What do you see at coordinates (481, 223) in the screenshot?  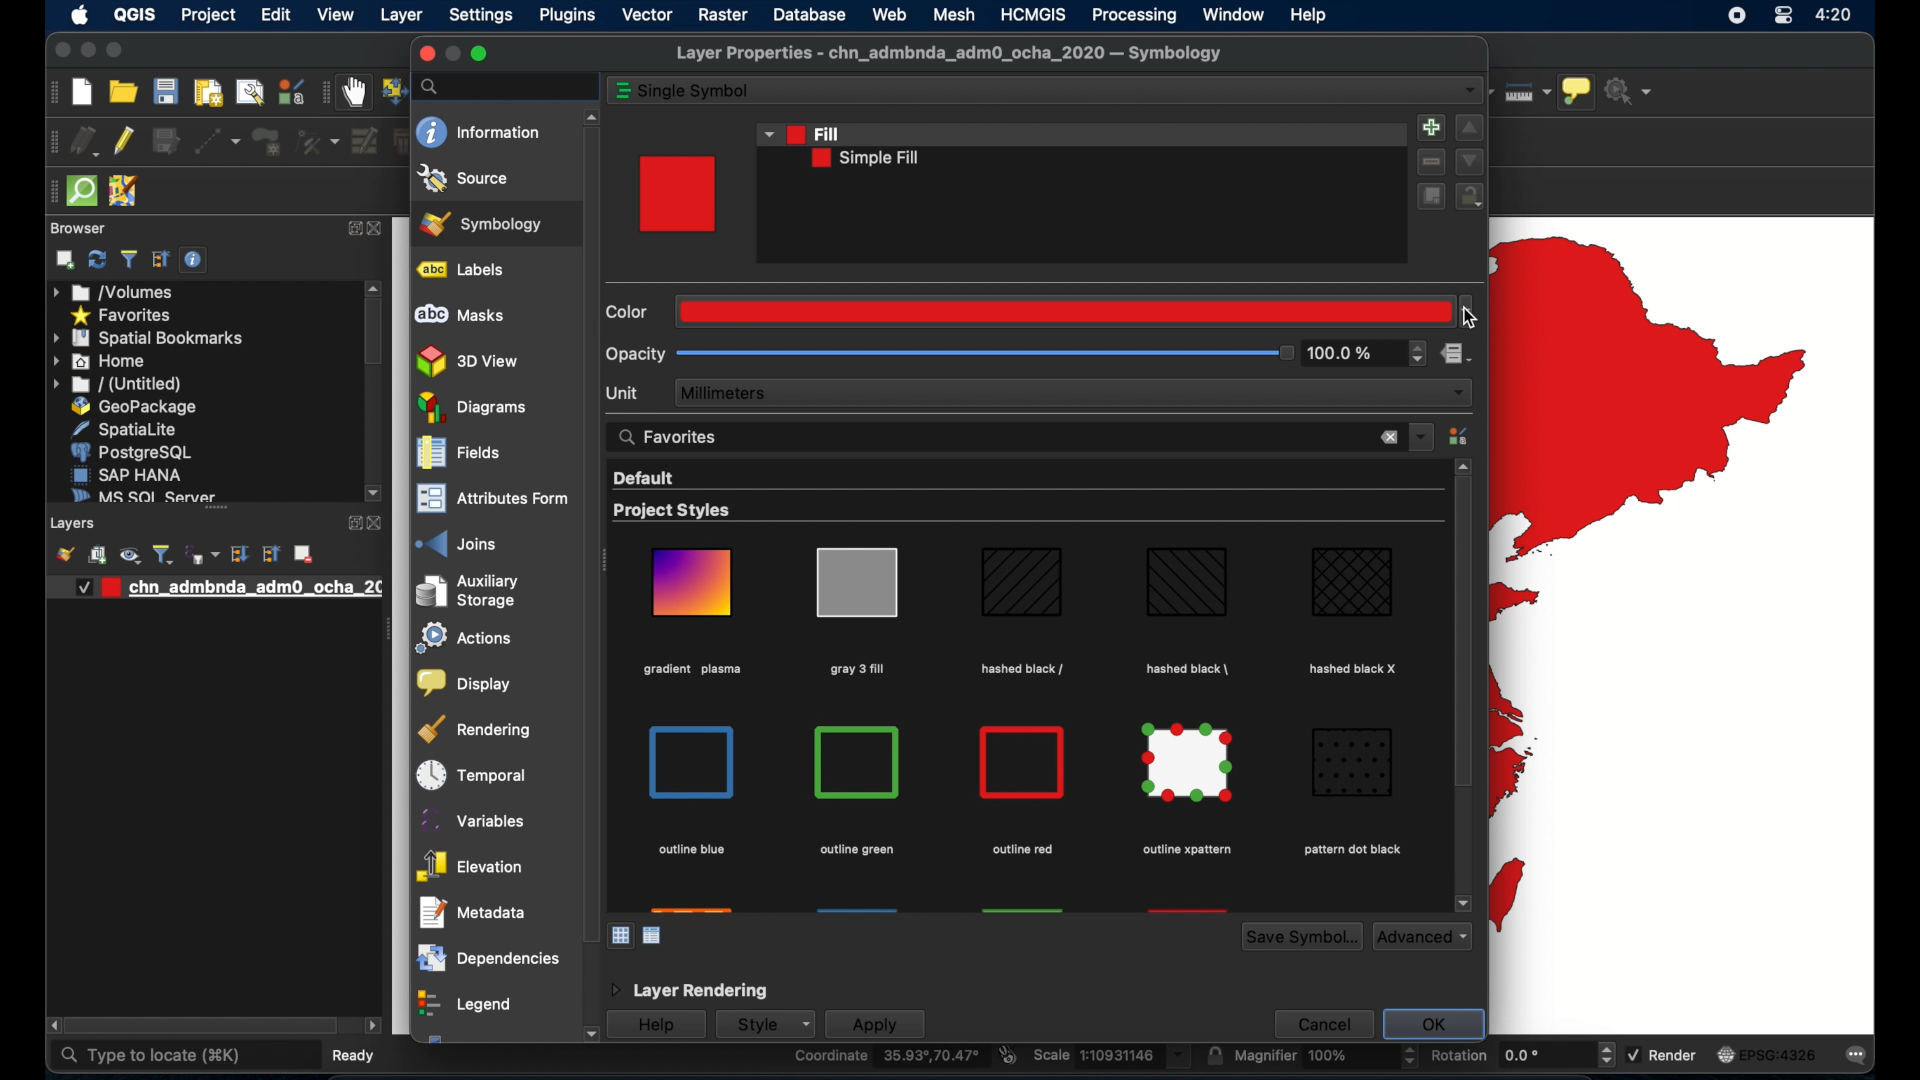 I see `symbology` at bounding box center [481, 223].